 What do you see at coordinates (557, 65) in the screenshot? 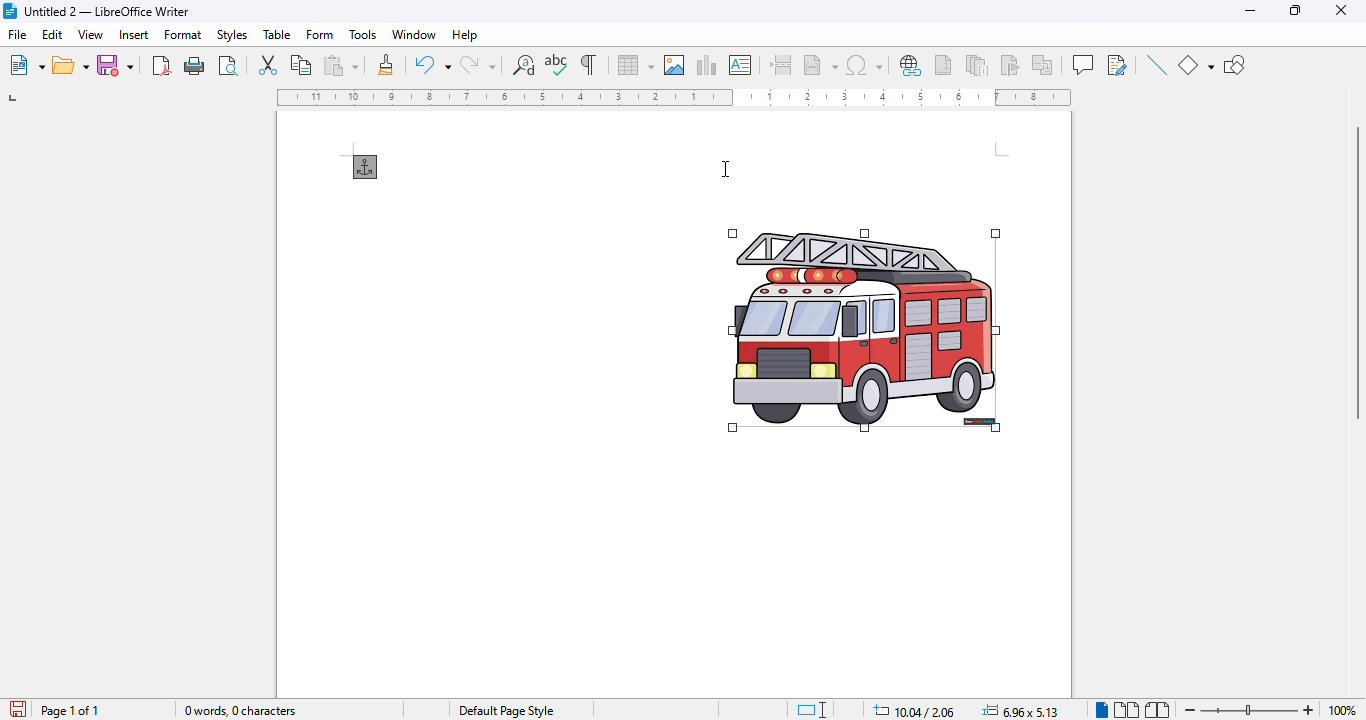
I see `spelling` at bounding box center [557, 65].